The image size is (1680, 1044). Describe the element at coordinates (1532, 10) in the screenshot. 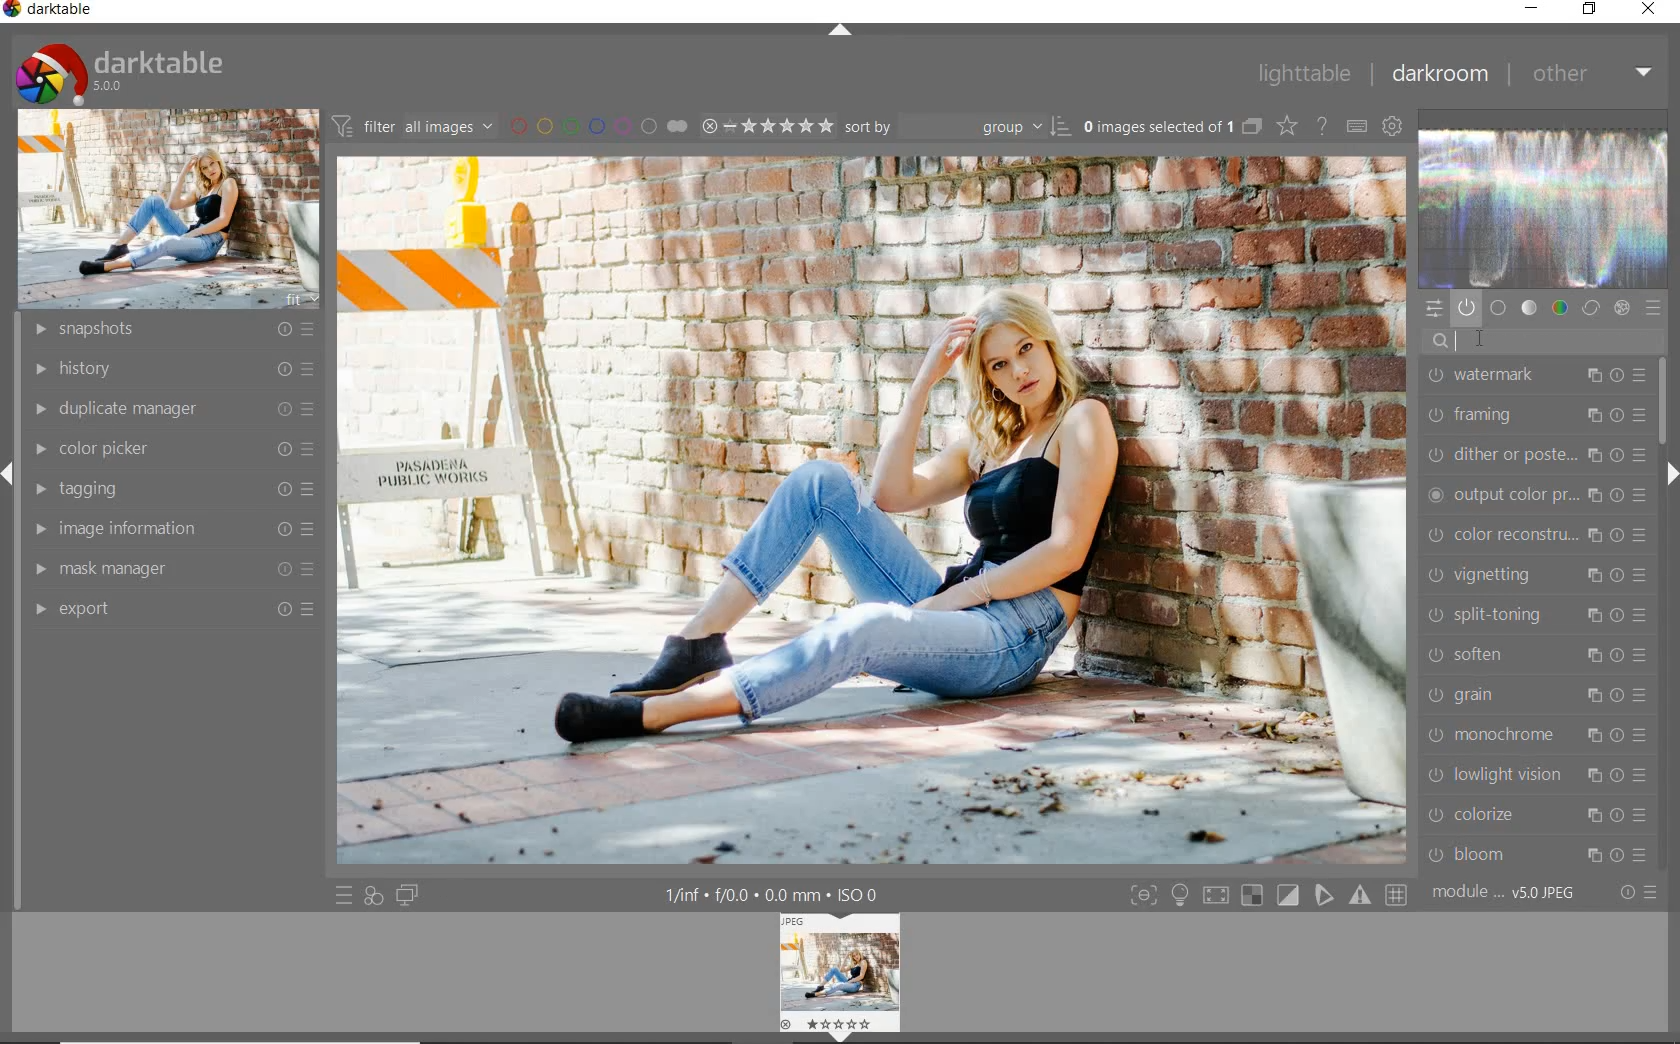

I see `minimize` at that location.